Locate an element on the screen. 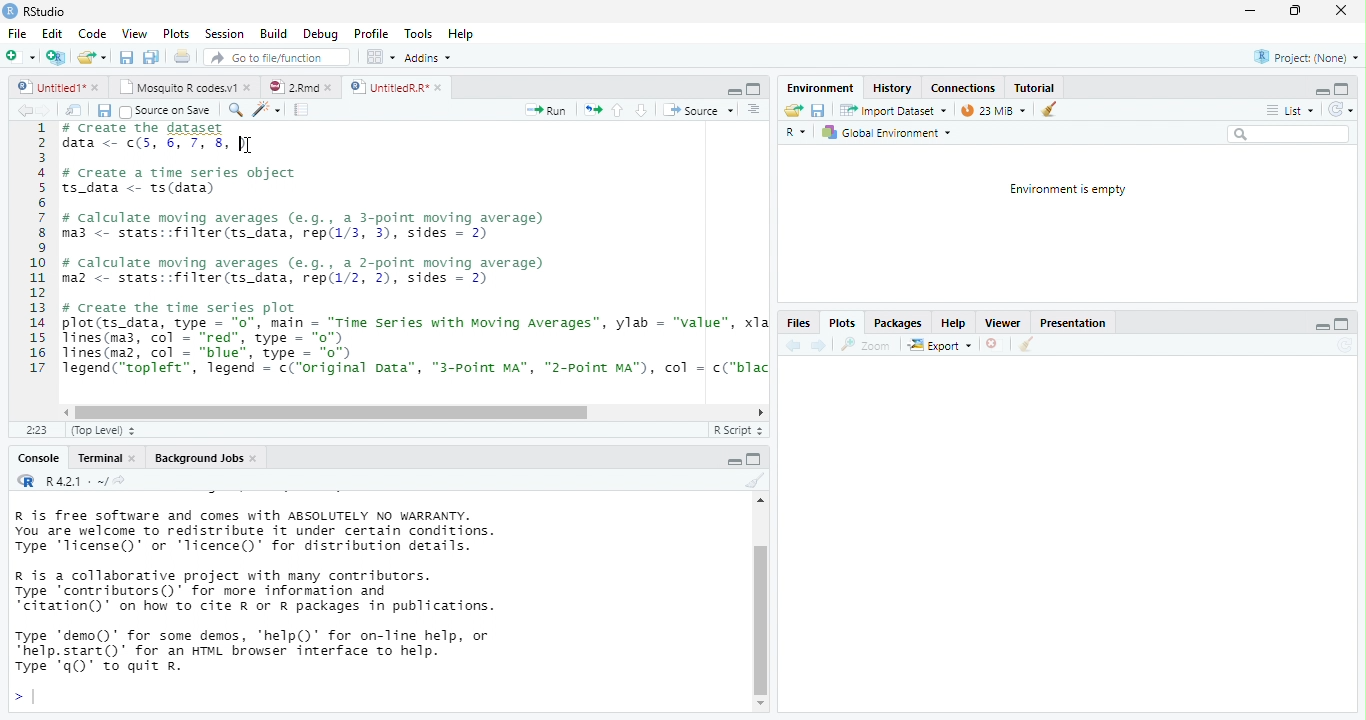 Image resolution: width=1366 pixels, height=720 pixels. Edit is located at coordinates (52, 33).